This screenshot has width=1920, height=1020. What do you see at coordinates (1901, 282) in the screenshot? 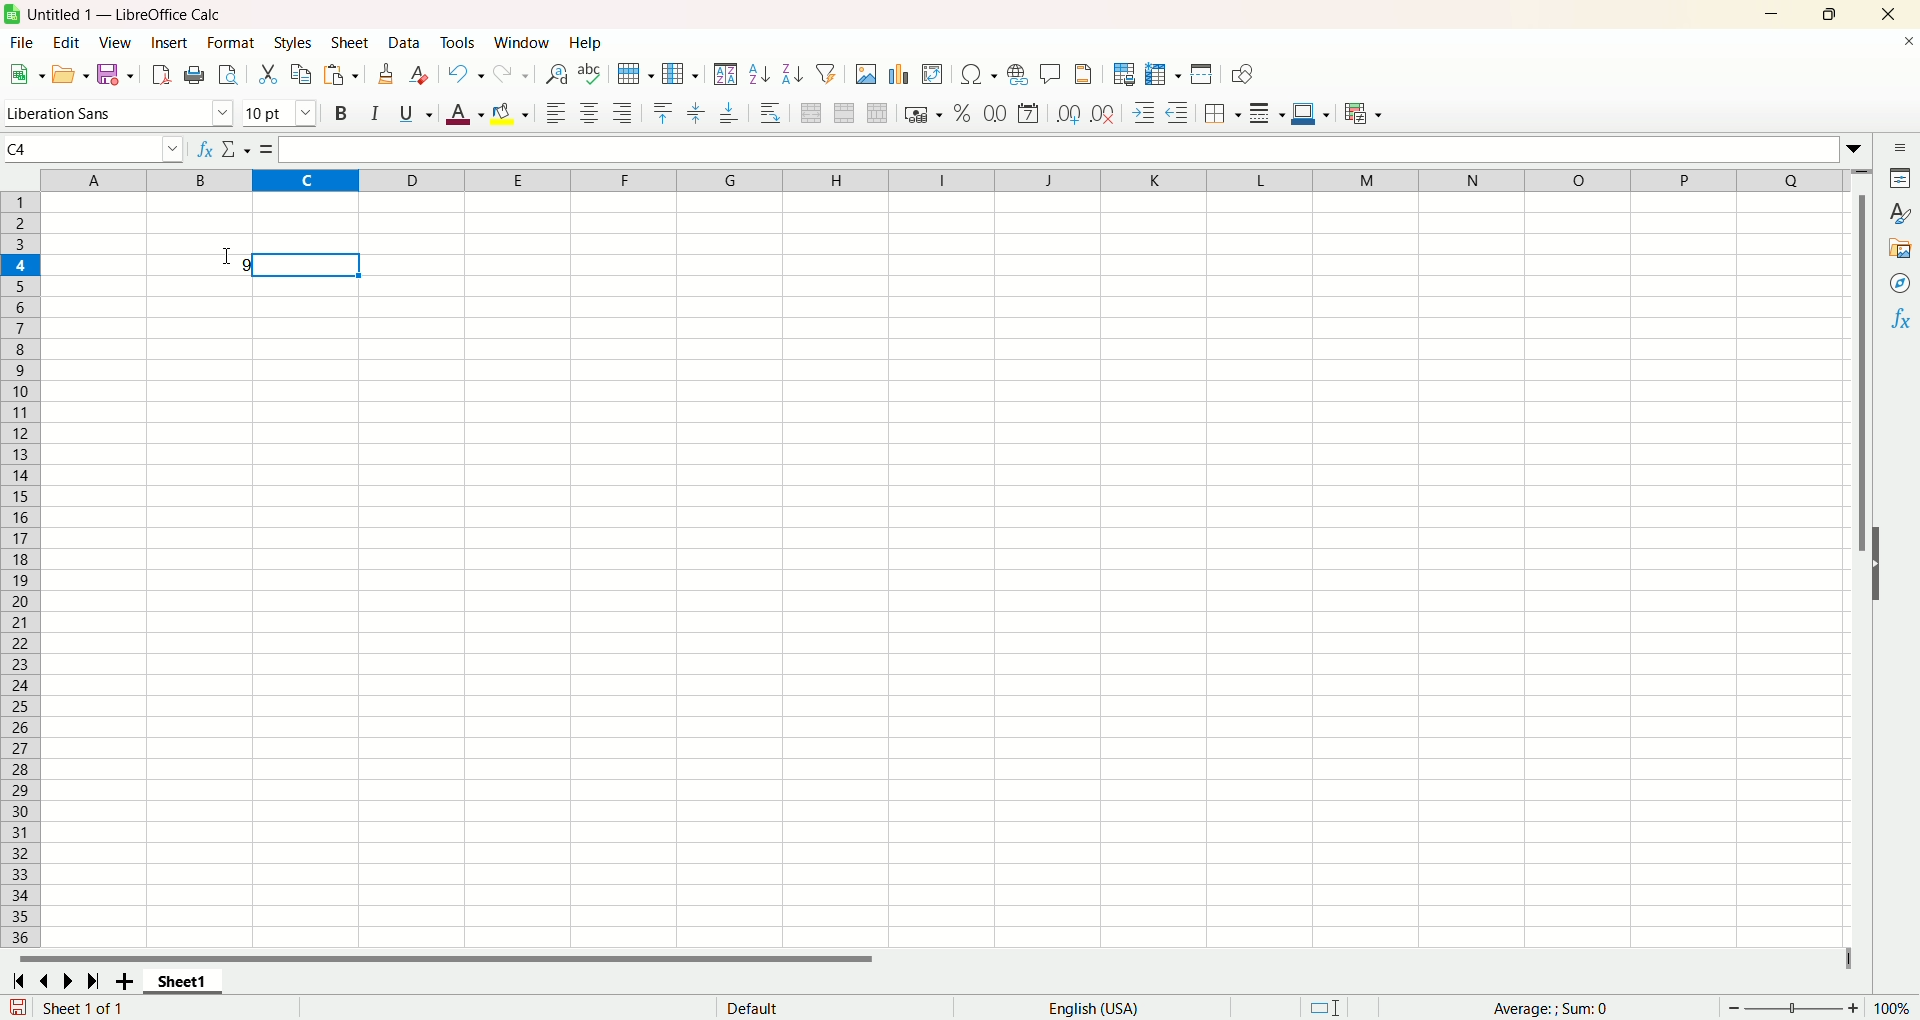
I see `navigator` at bounding box center [1901, 282].